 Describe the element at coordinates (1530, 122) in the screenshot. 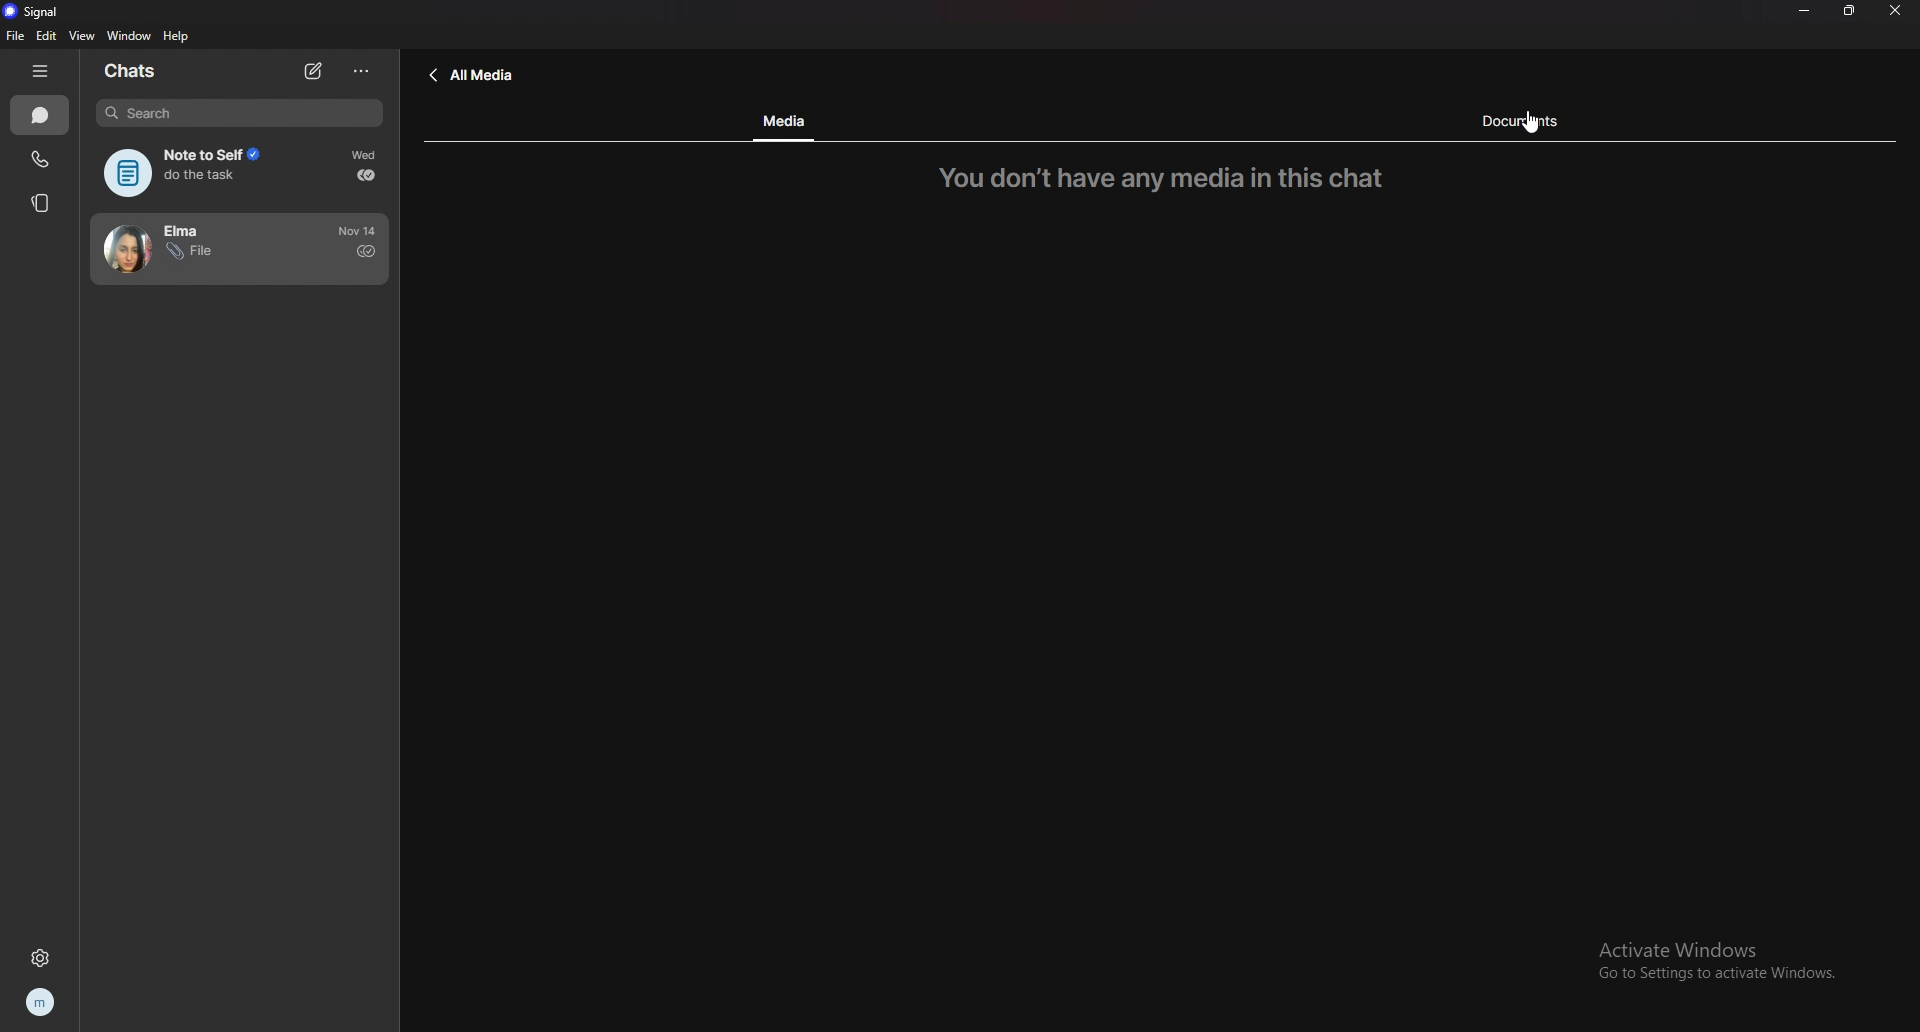

I see `cursor` at that location.